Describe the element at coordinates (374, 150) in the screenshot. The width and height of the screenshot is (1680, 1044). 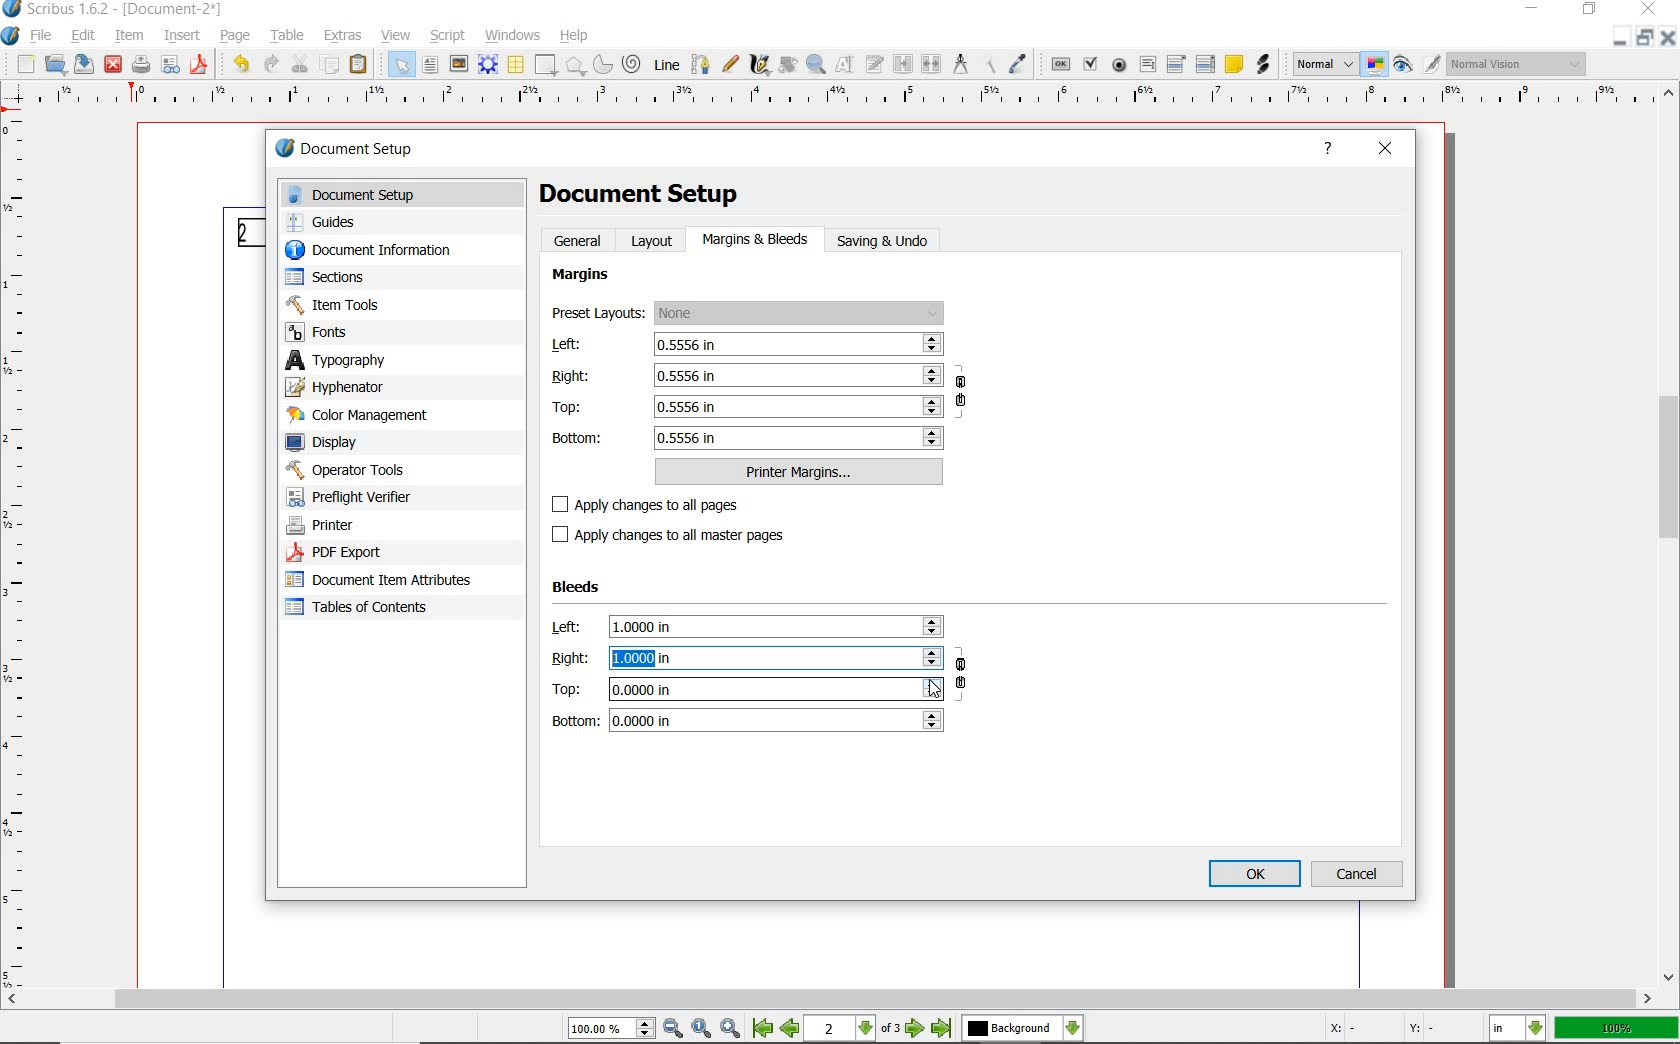
I see `document setup` at that location.